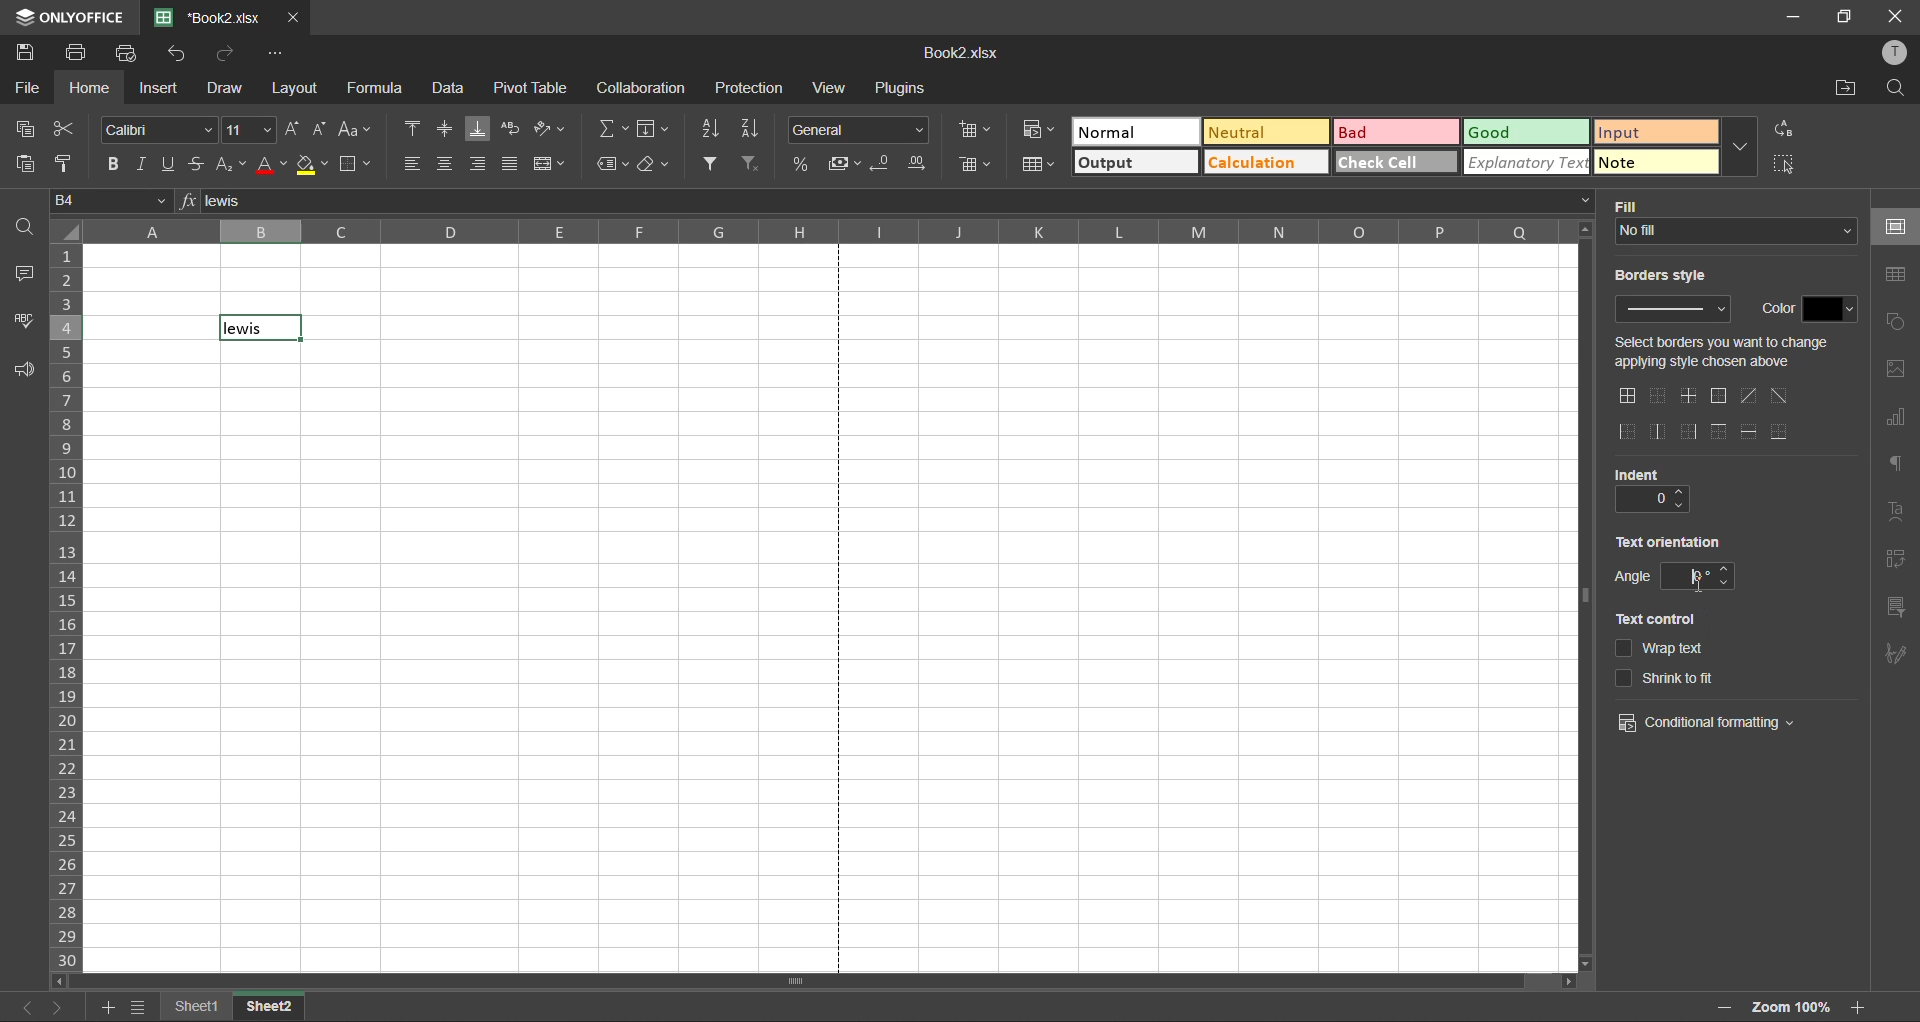  What do you see at coordinates (1525, 131) in the screenshot?
I see `good` at bounding box center [1525, 131].